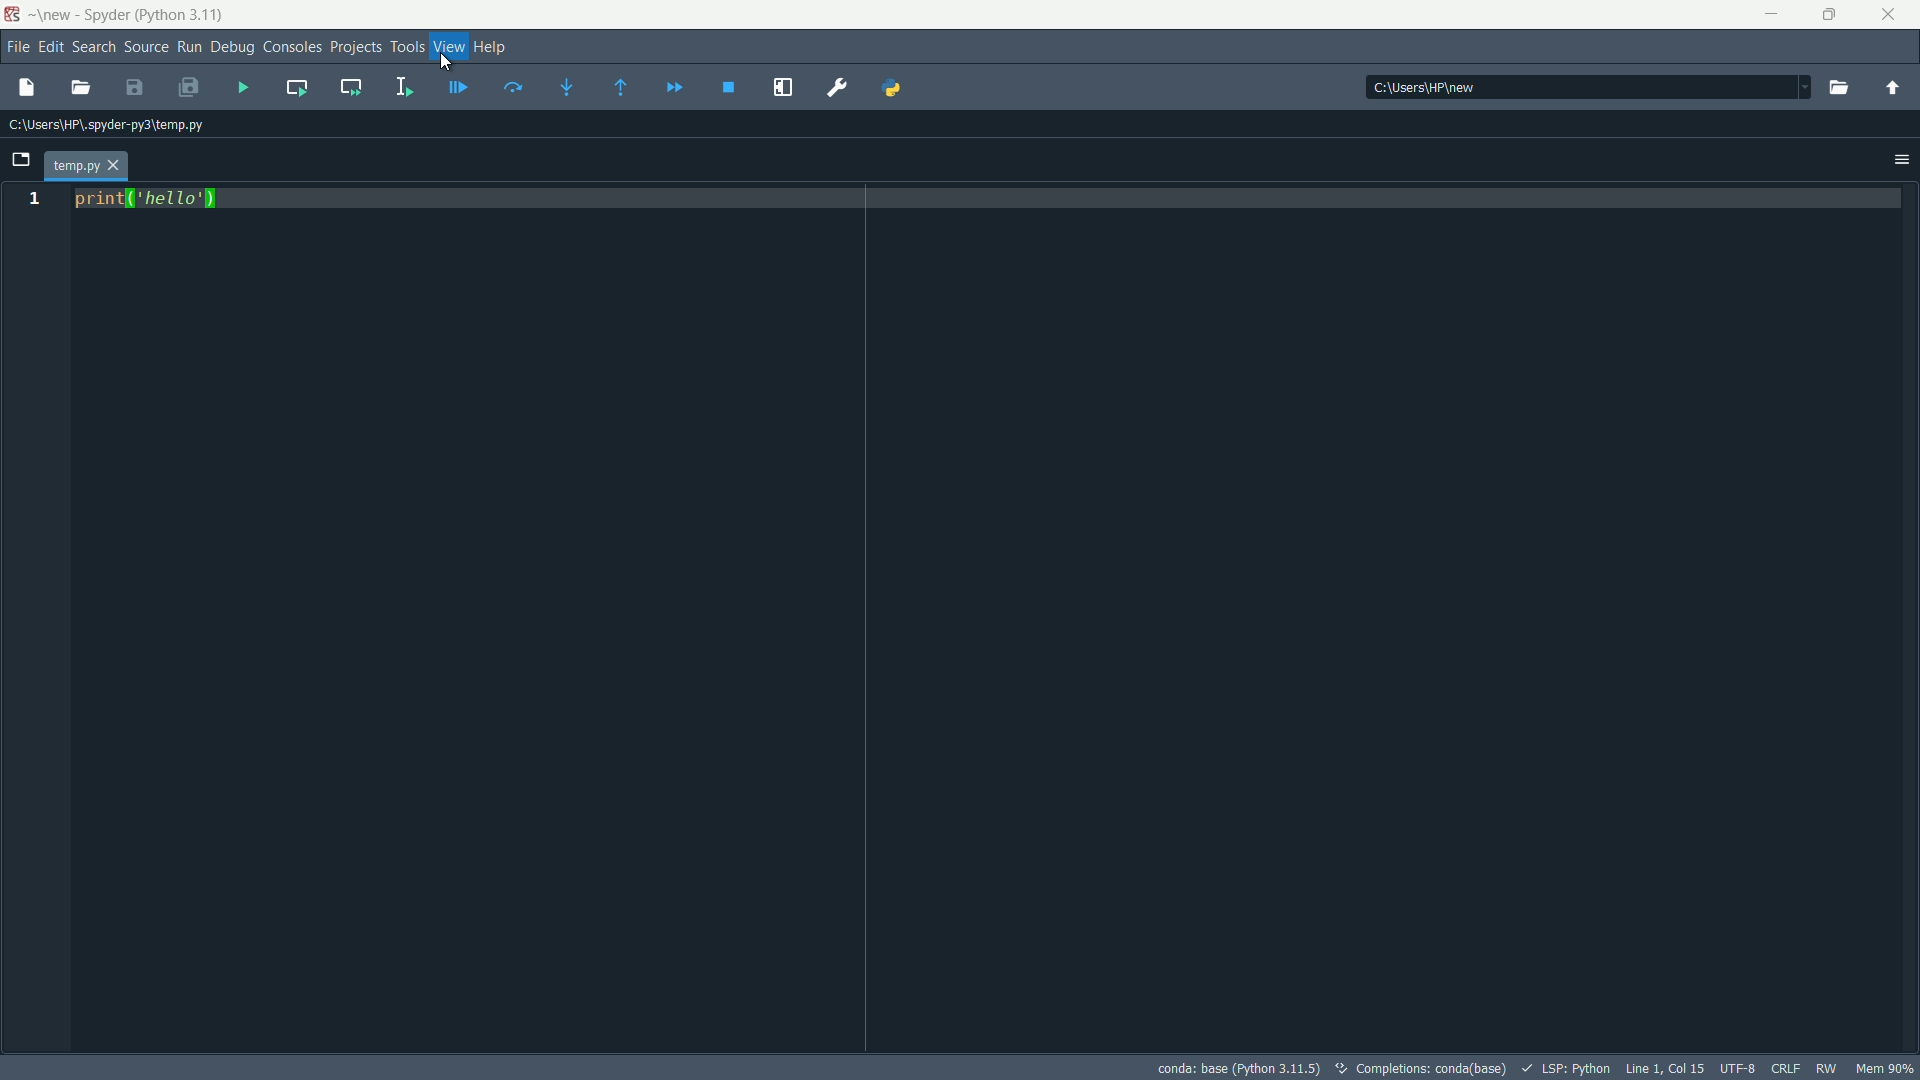  Describe the element at coordinates (244, 87) in the screenshot. I see `run file` at that location.